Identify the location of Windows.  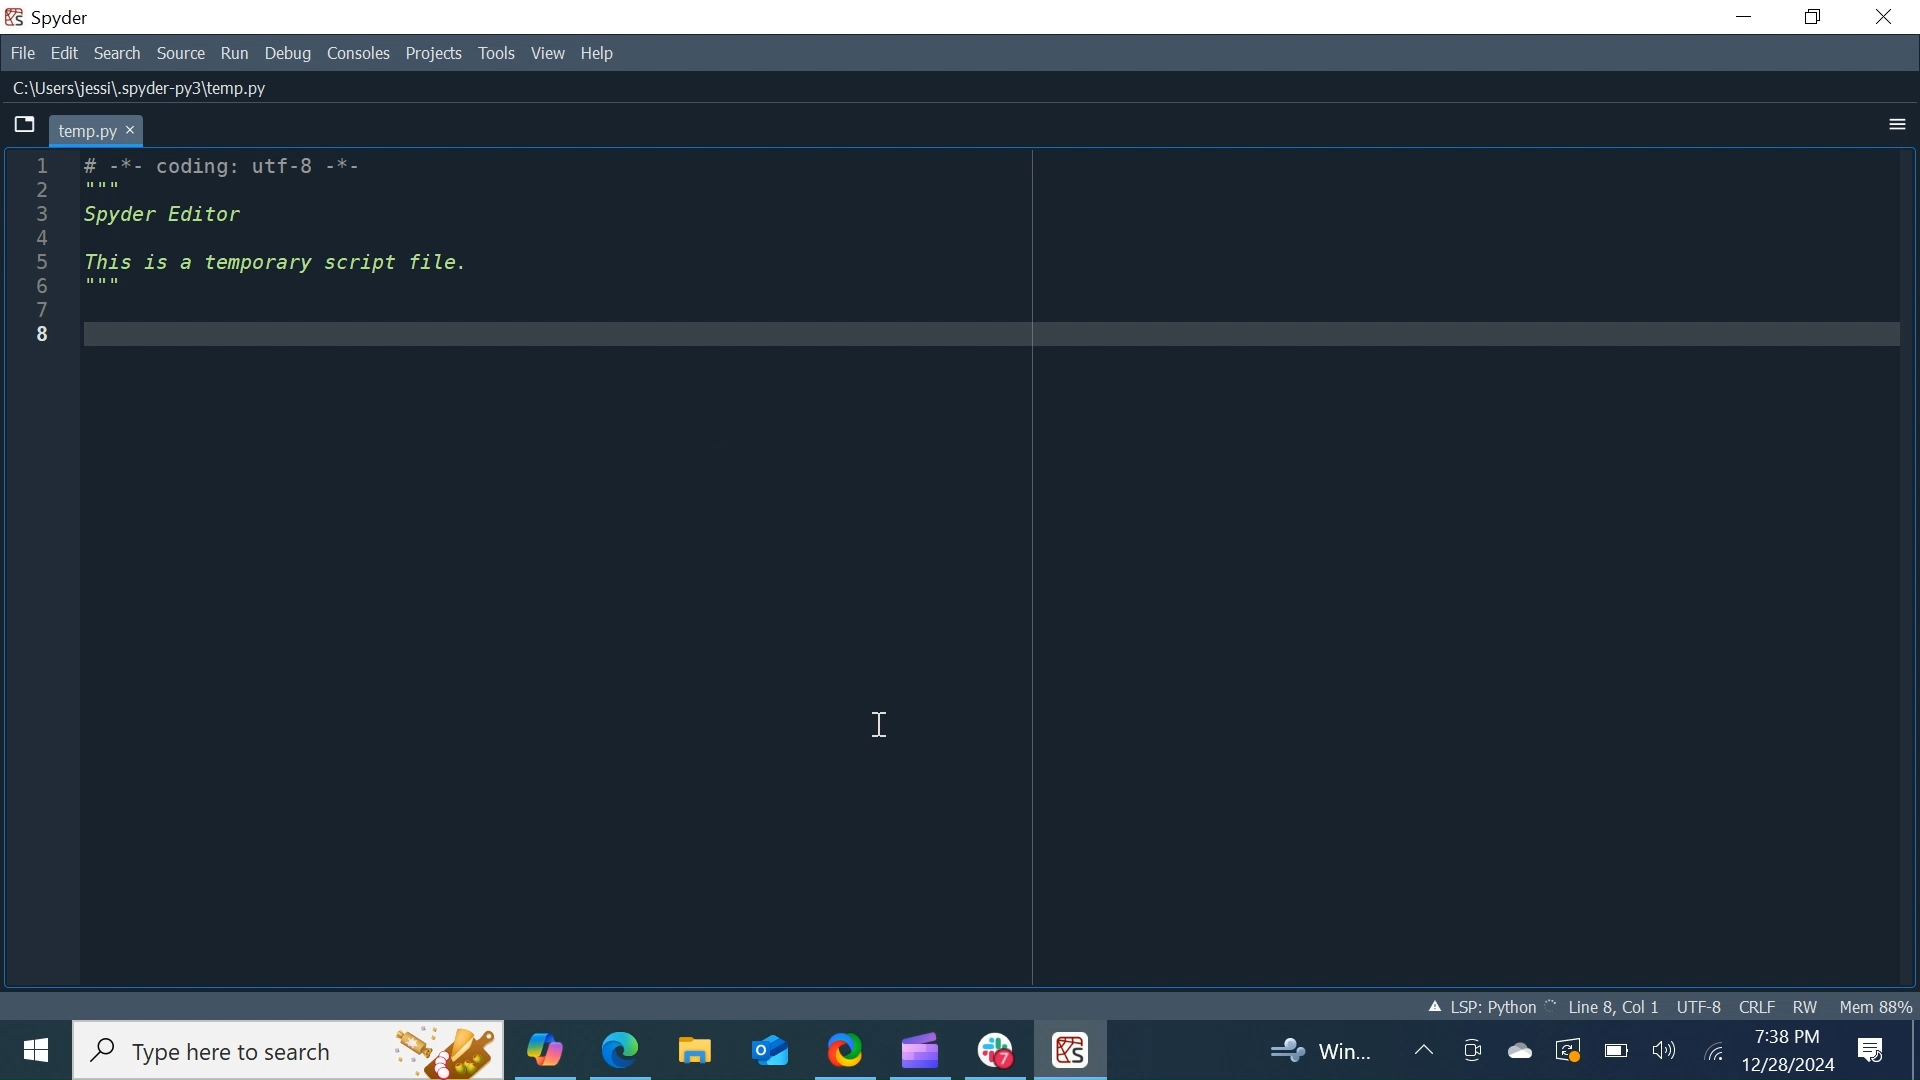
(34, 1048).